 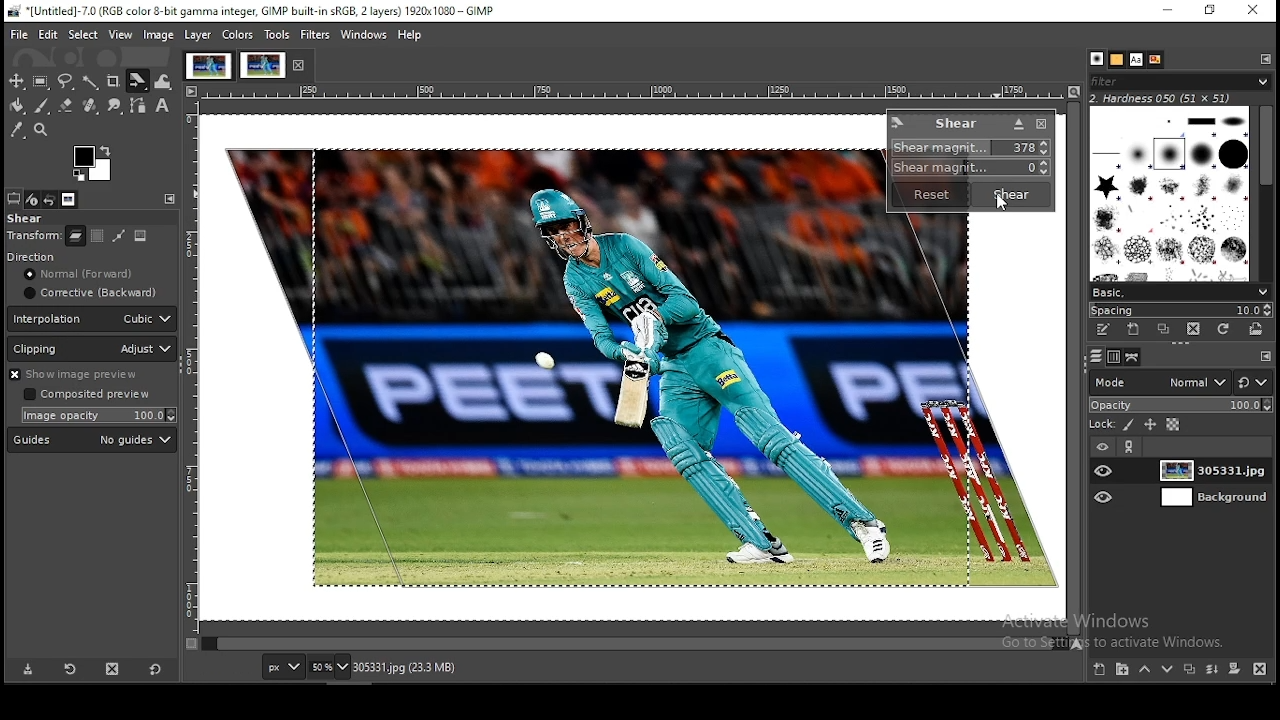 I want to click on scroll bar, so click(x=634, y=644).